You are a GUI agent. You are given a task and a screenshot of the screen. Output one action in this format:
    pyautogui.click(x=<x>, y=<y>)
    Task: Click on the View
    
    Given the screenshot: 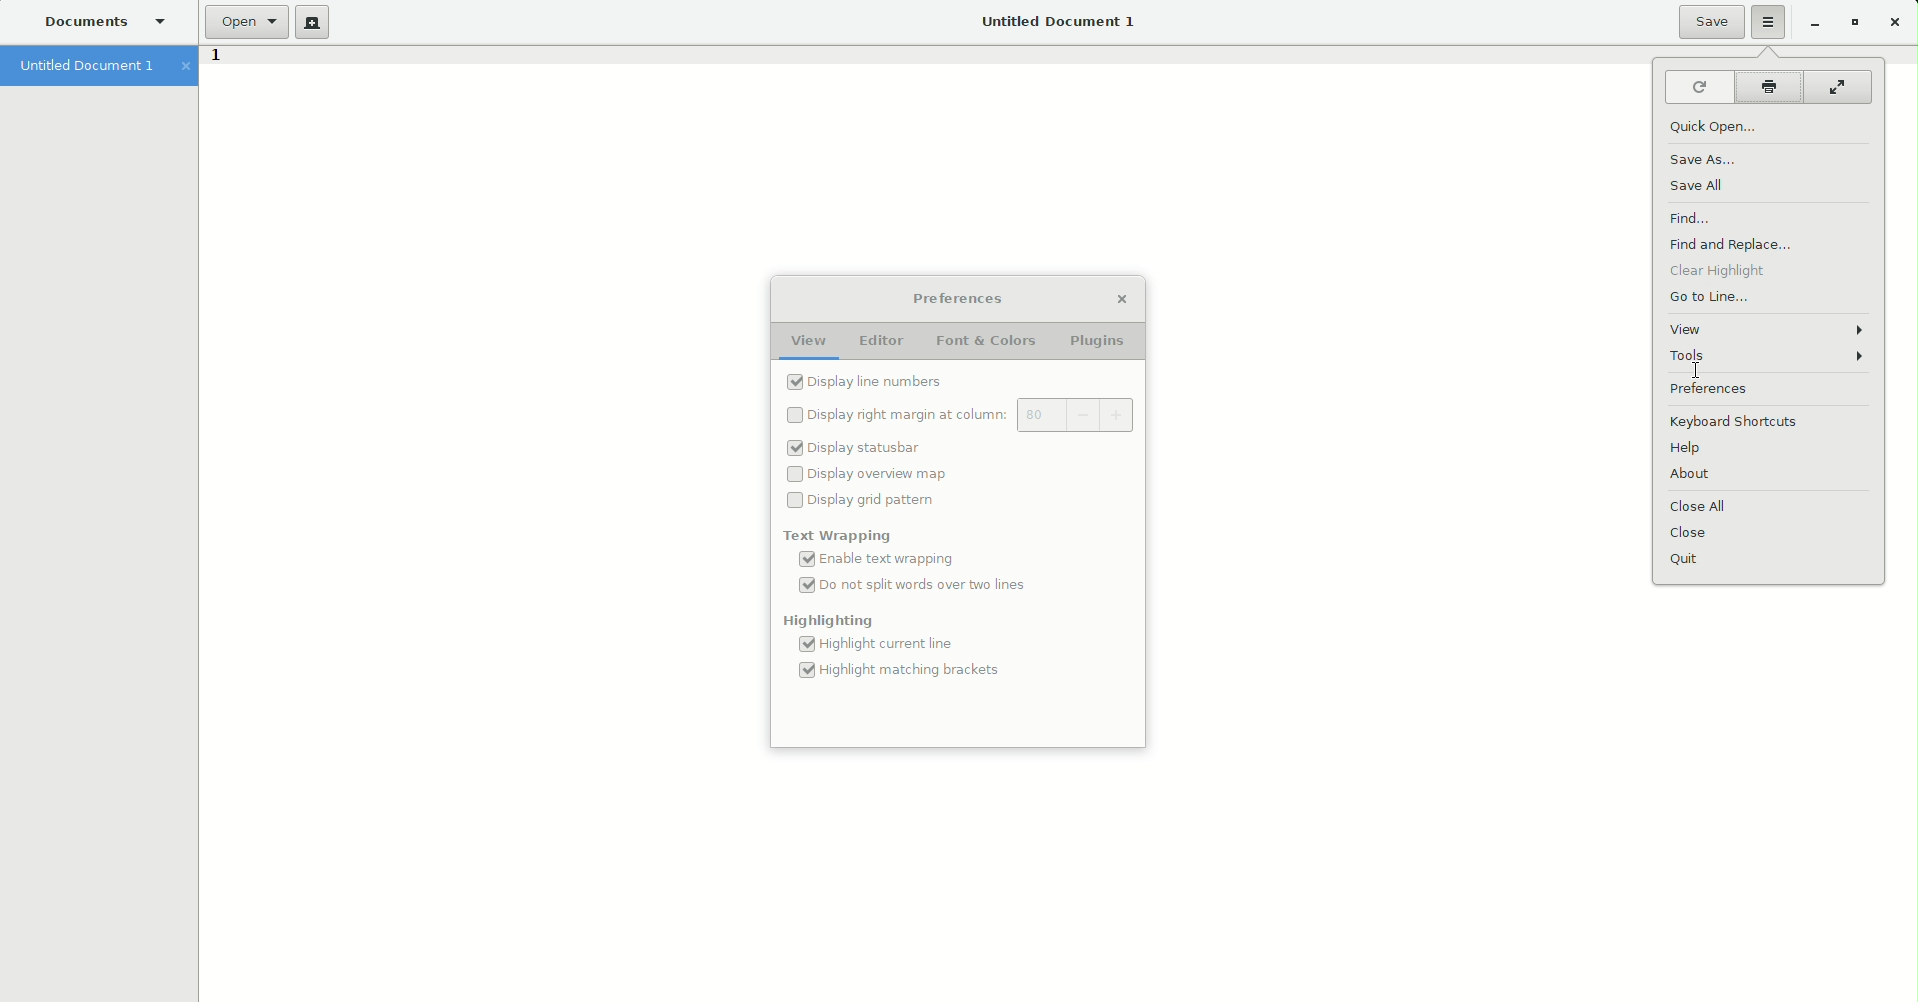 What is the action you would take?
    pyautogui.click(x=1769, y=329)
    